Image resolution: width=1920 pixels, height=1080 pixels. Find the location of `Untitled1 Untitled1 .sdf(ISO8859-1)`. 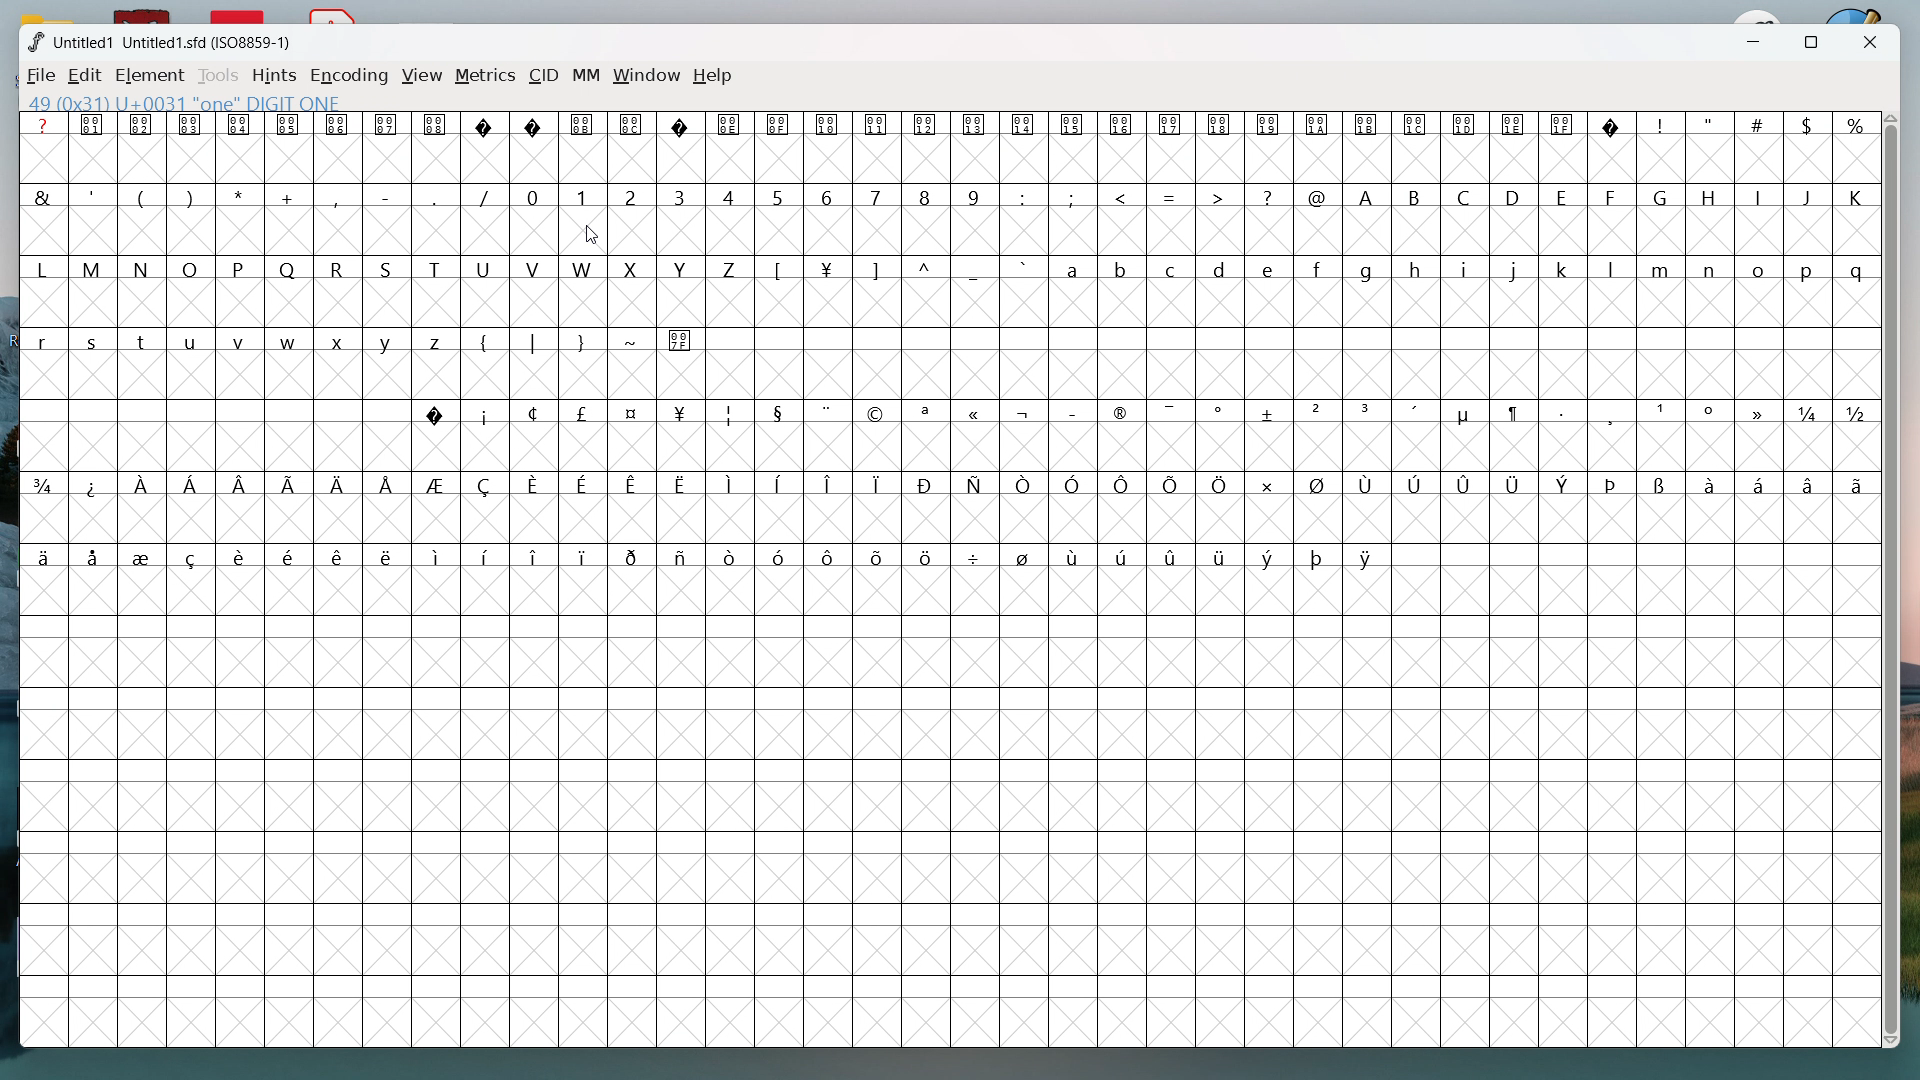

Untitled1 Untitled1 .sdf(ISO8859-1) is located at coordinates (173, 42).